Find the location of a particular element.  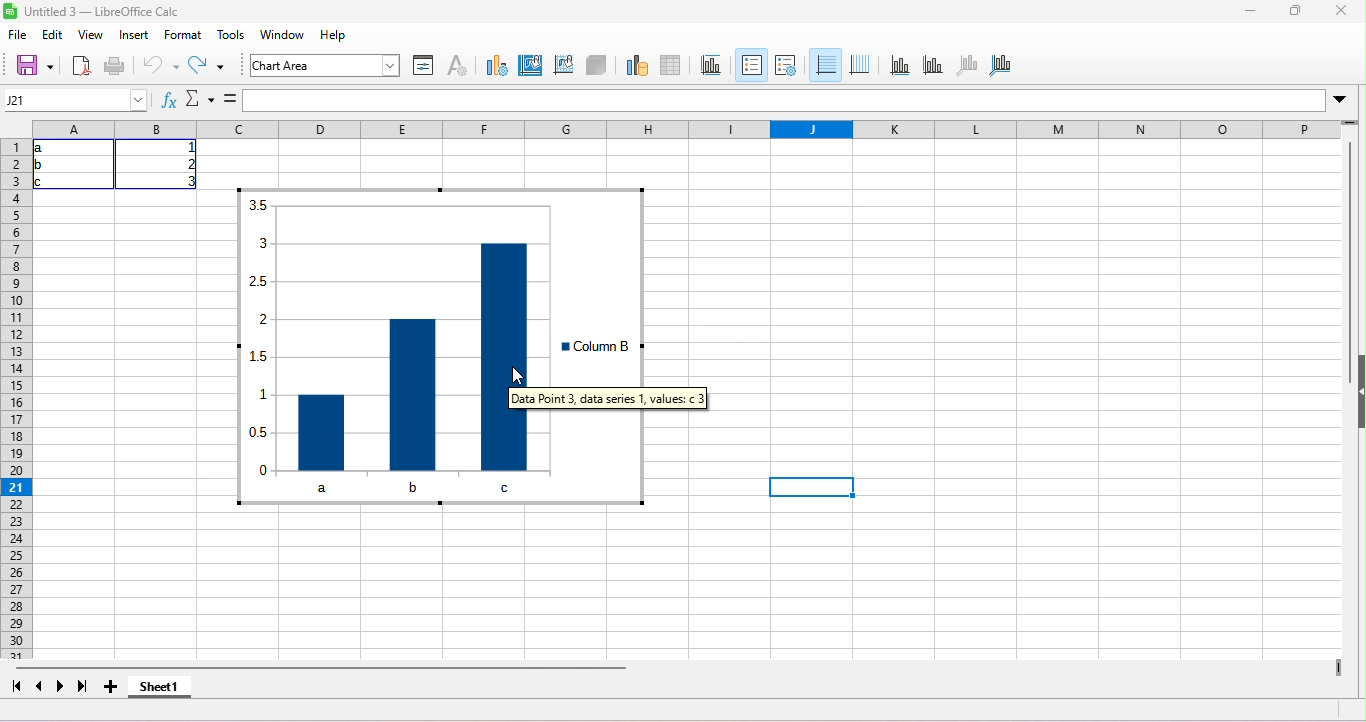

horizontal grids  is located at coordinates (825, 65).